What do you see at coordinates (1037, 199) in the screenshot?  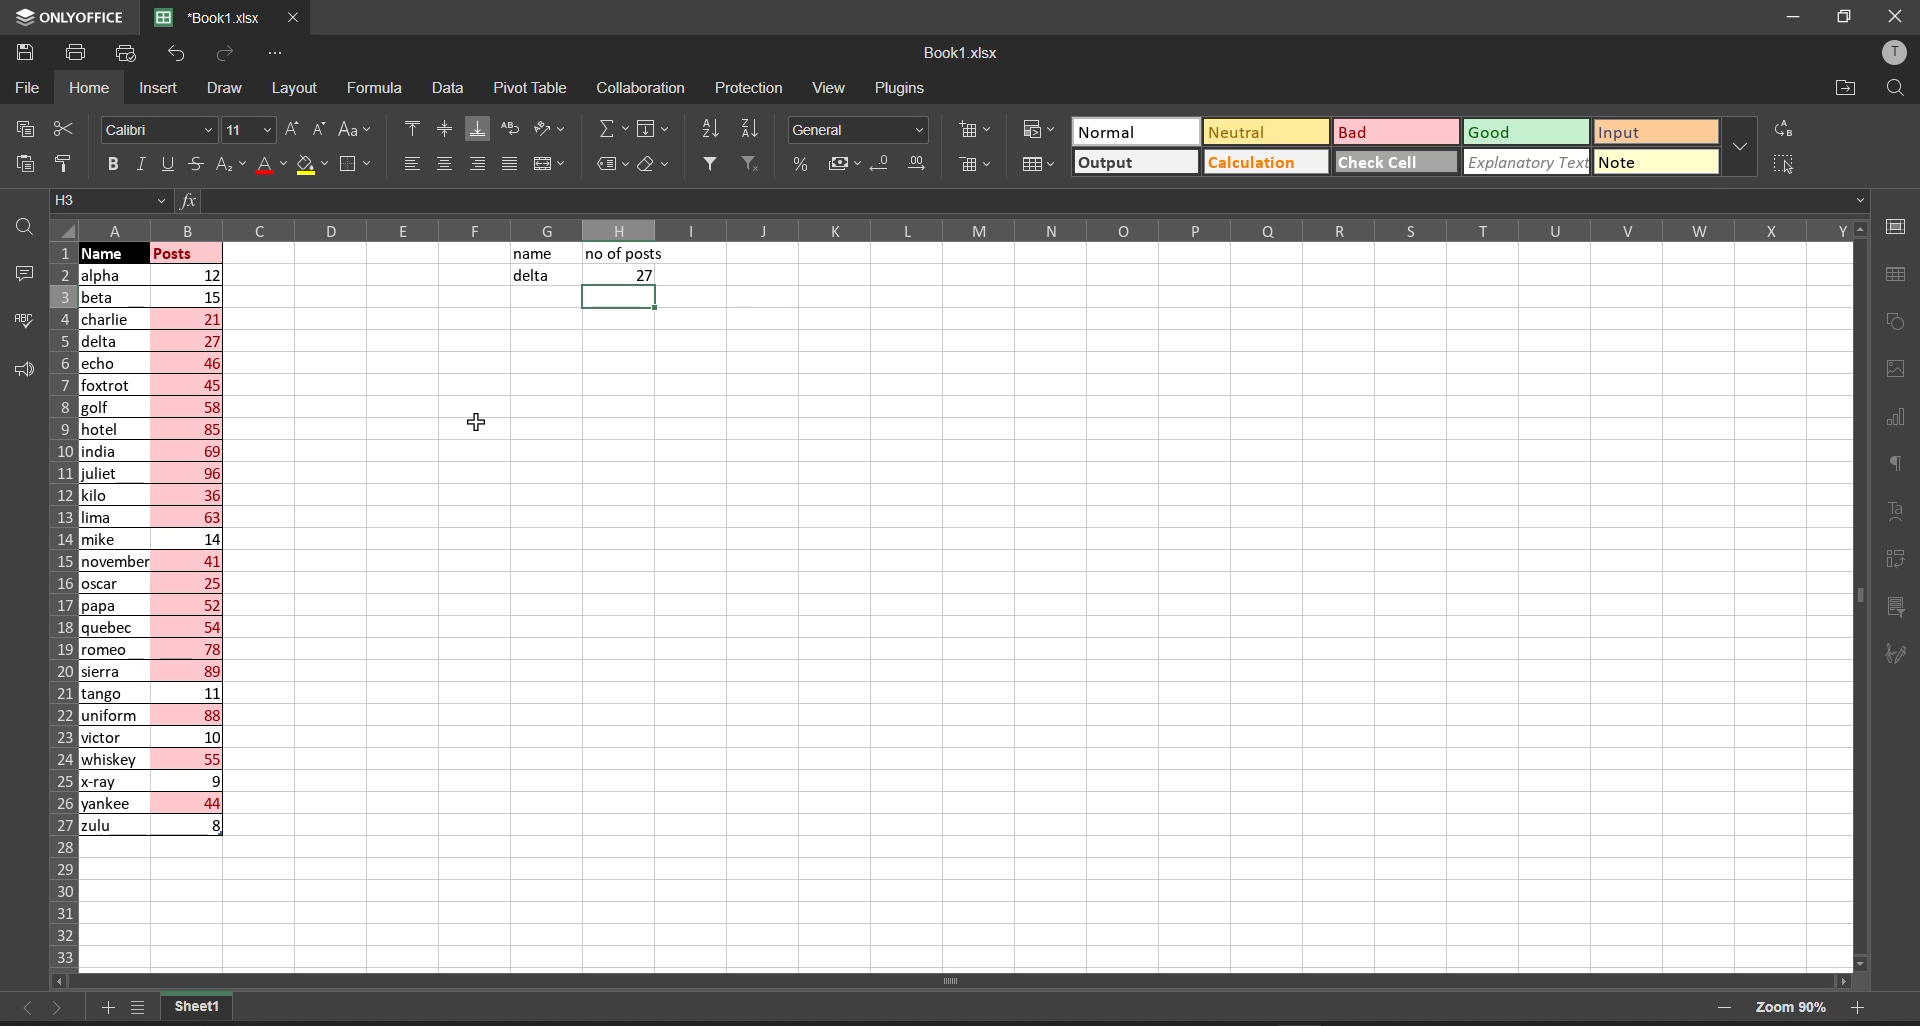 I see `formula bar` at bounding box center [1037, 199].